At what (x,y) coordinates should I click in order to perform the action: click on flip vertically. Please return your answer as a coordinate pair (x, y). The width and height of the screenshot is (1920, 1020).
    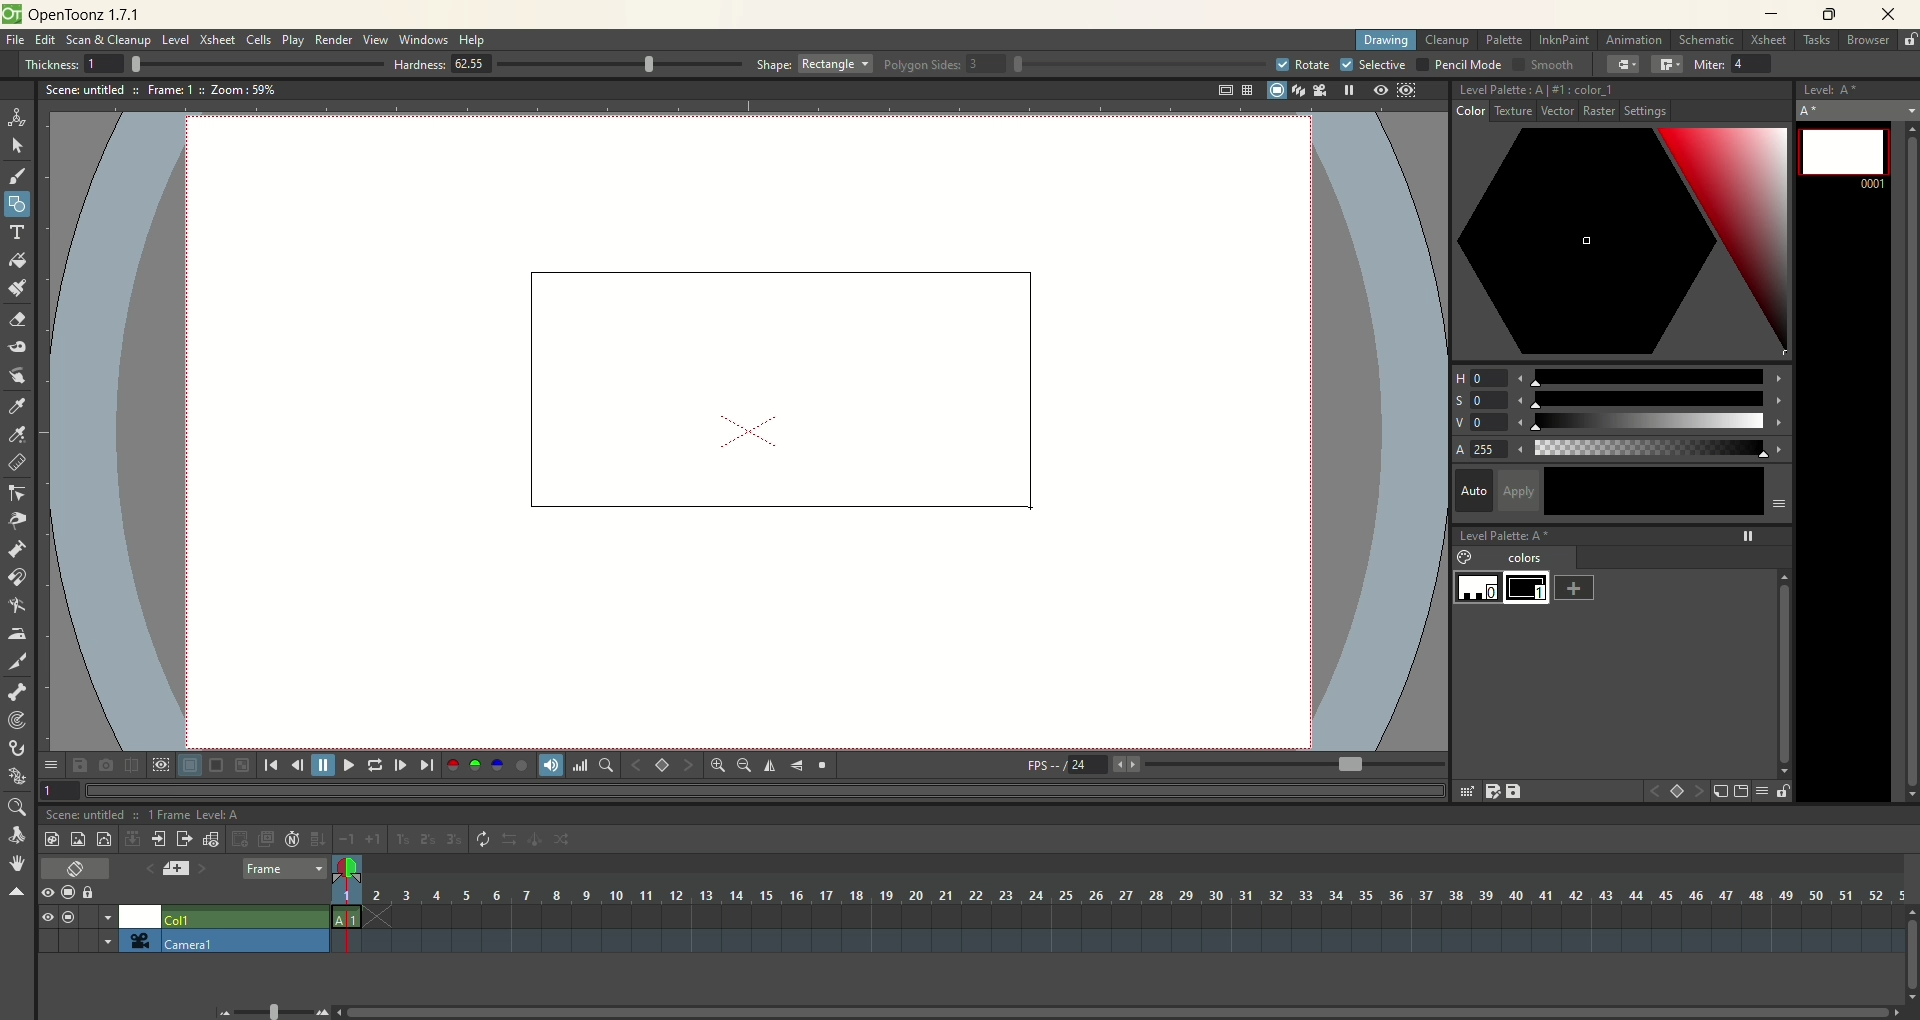
    Looking at the image, I should click on (797, 766).